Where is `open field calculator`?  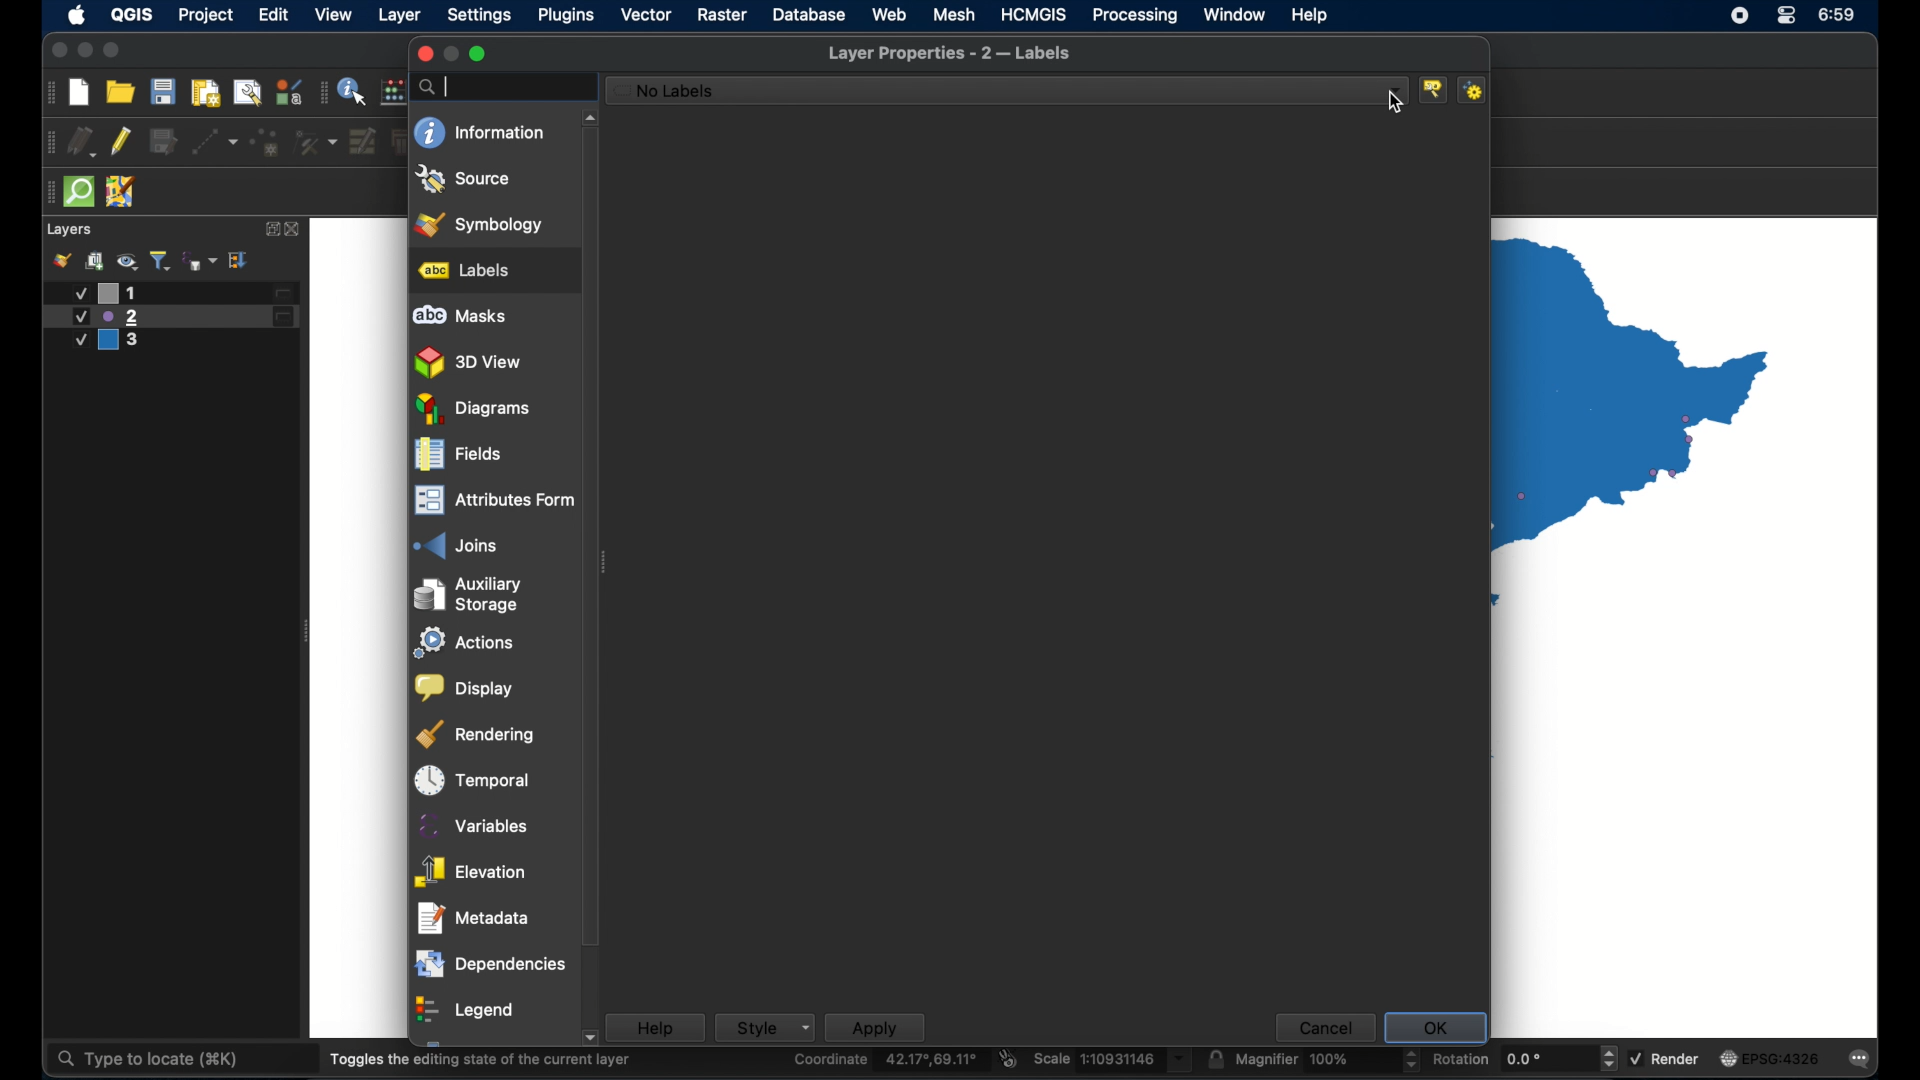 open field calculator is located at coordinates (395, 91).